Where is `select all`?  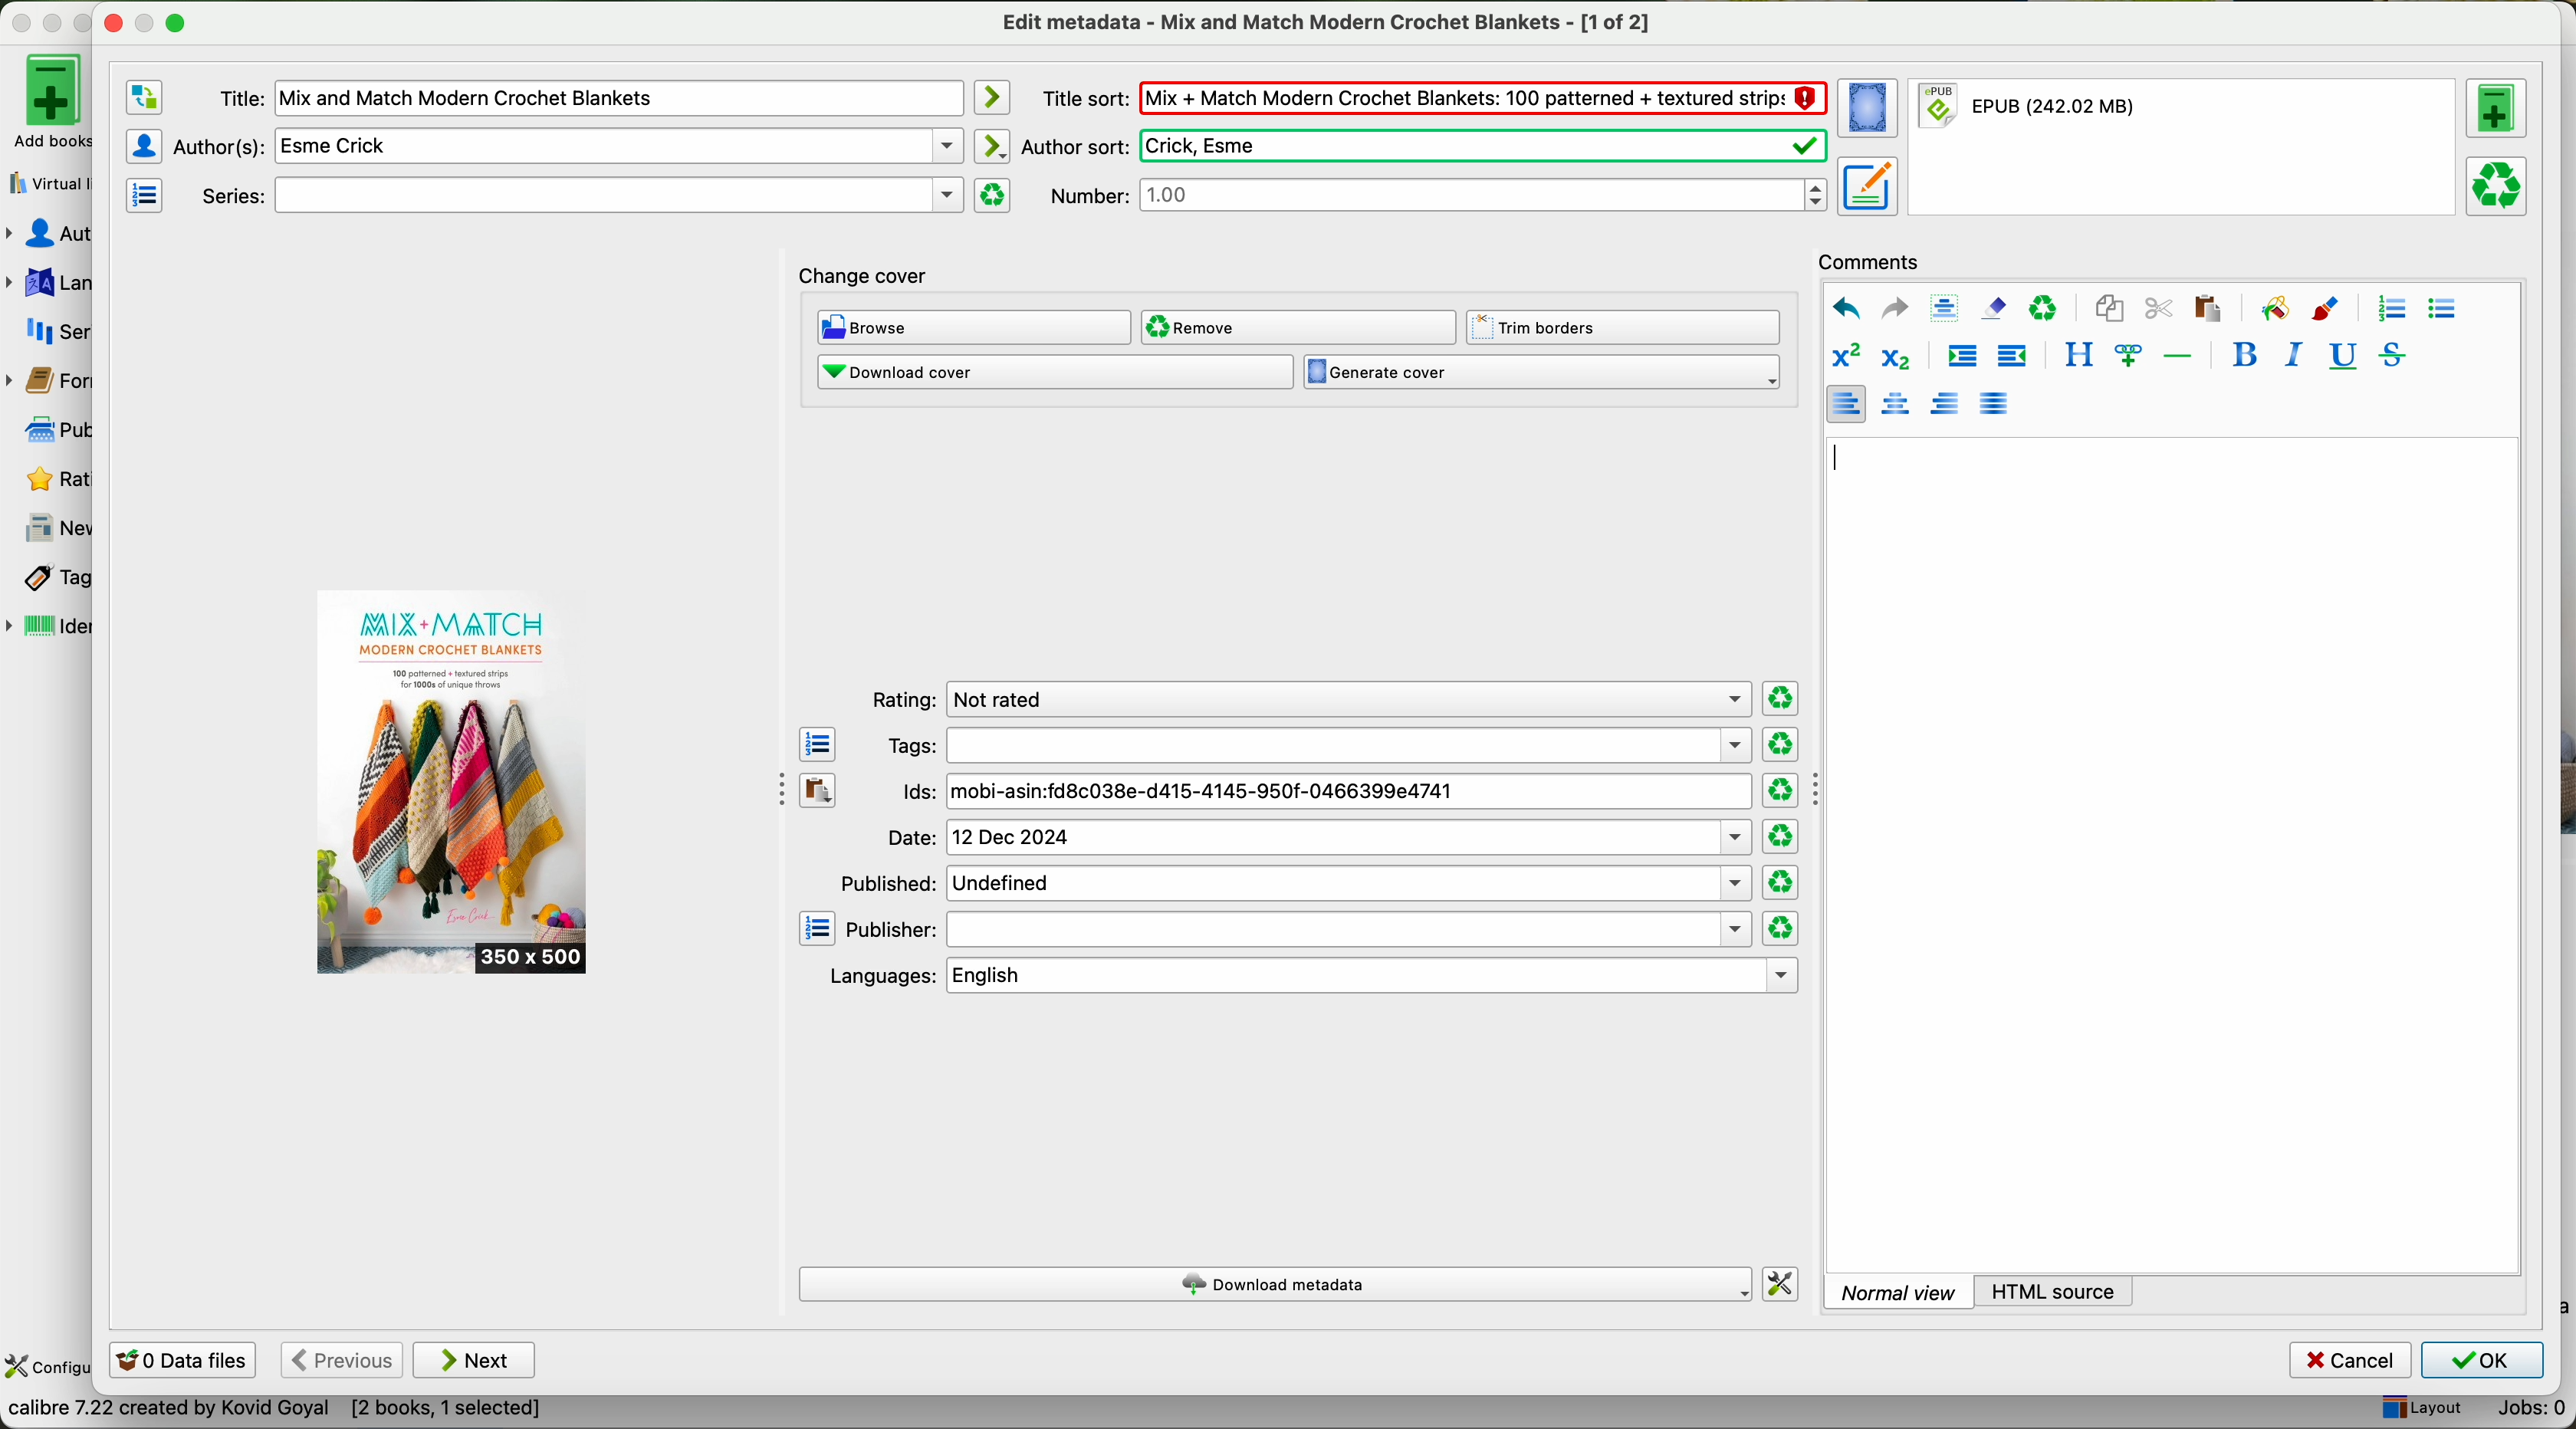 select all is located at coordinates (1944, 309).